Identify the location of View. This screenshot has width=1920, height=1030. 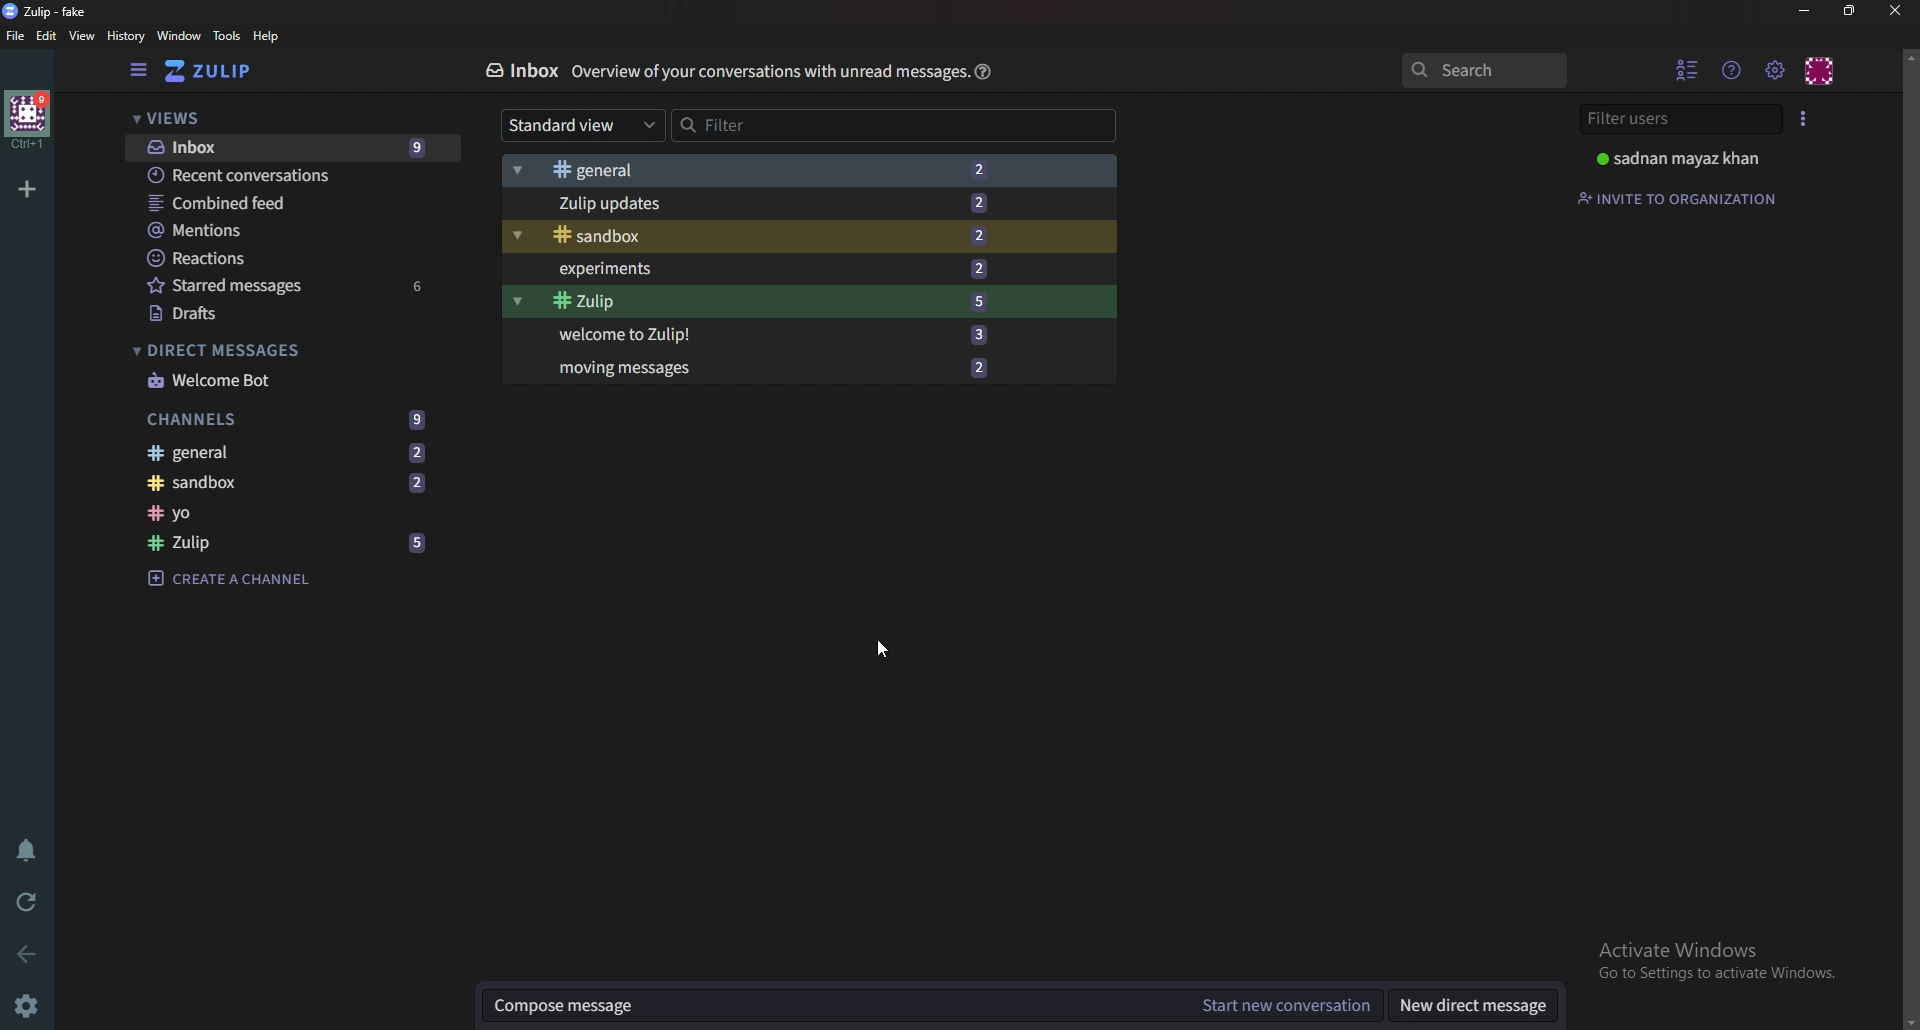
(81, 35).